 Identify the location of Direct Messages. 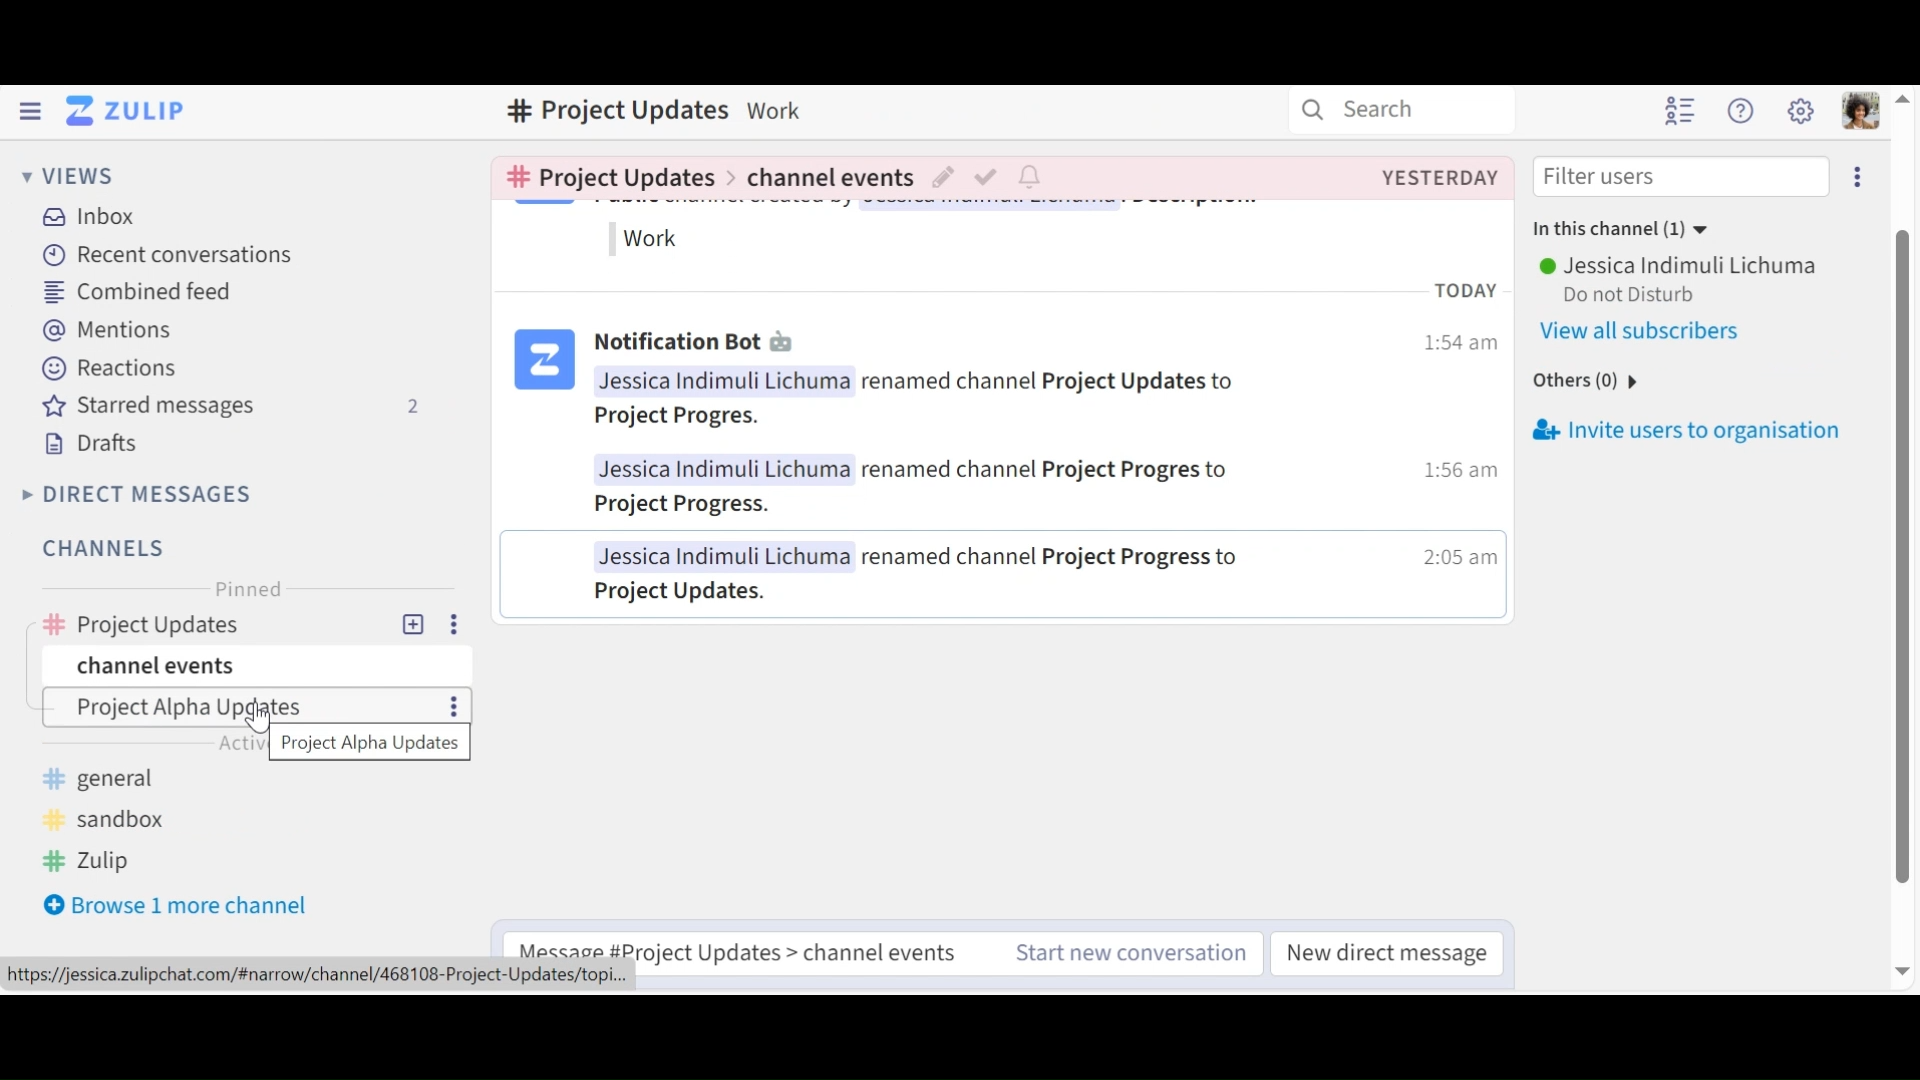
(139, 495).